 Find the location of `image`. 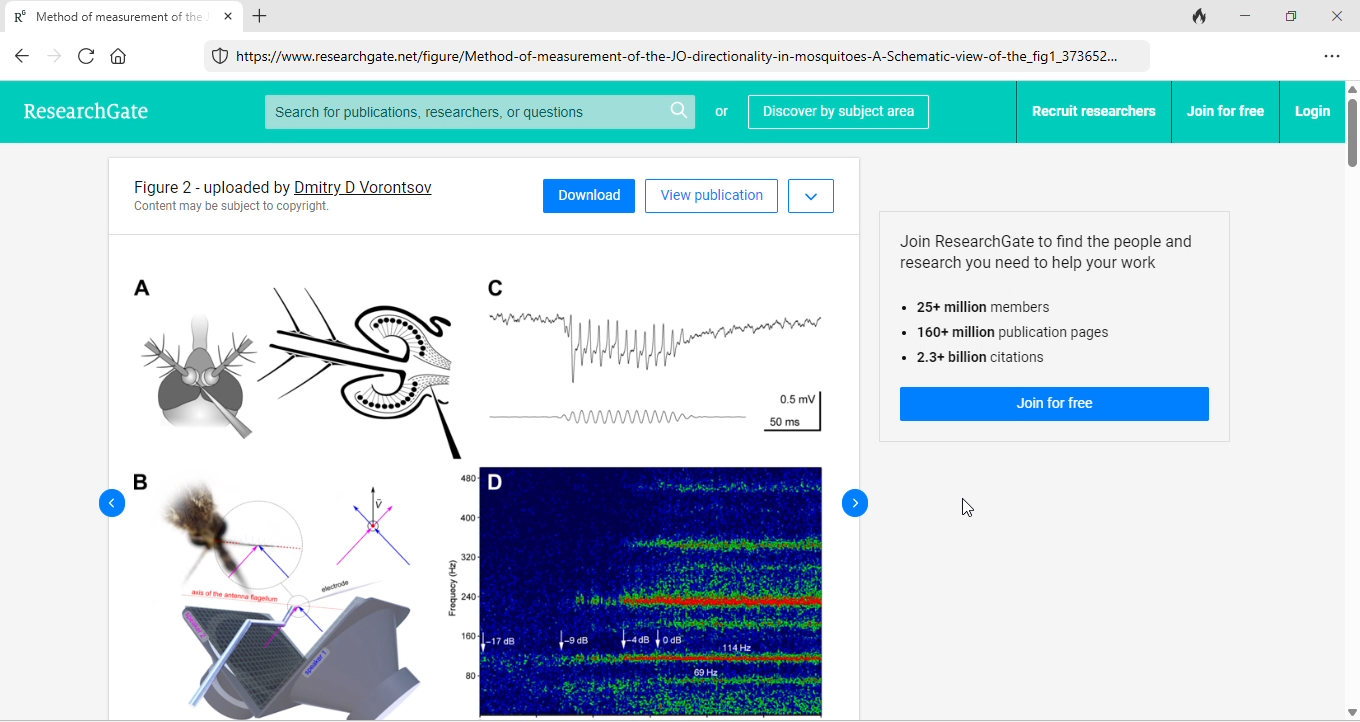

image is located at coordinates (483, 477).